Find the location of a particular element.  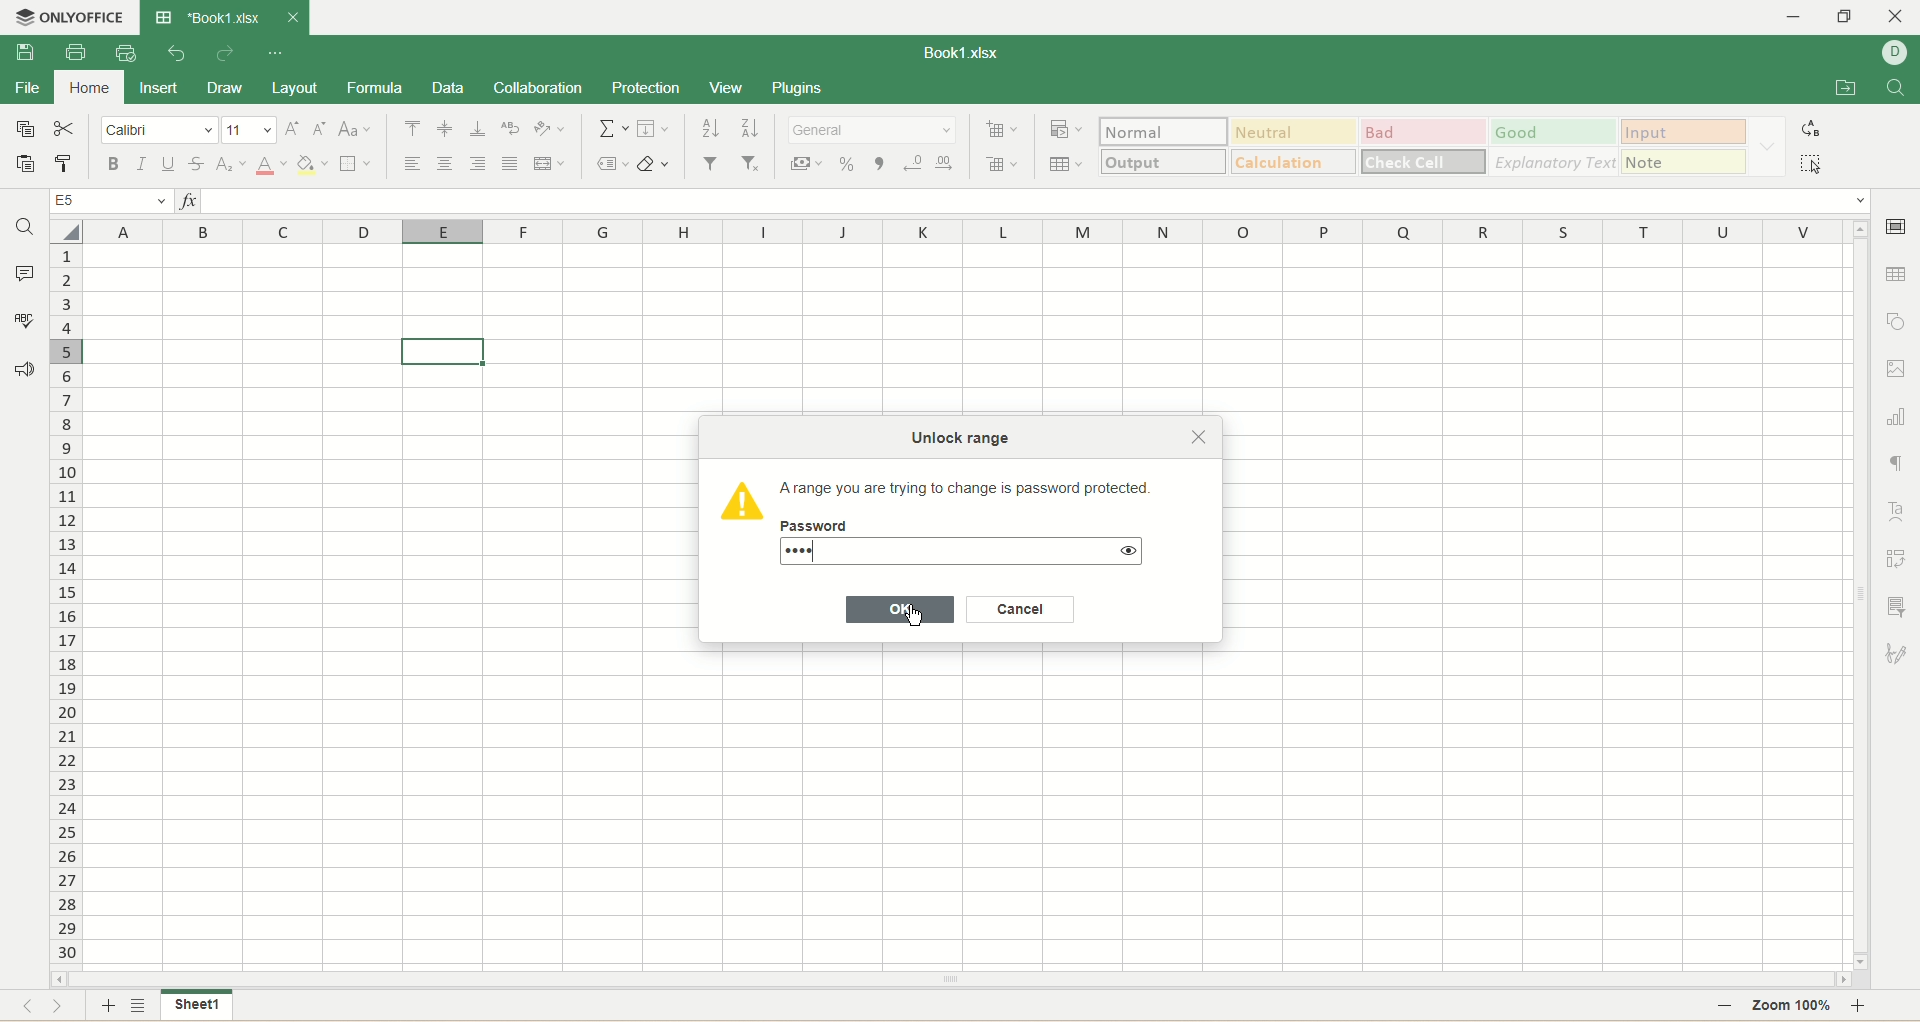

insert cell is located at coordinates (1002, 130).